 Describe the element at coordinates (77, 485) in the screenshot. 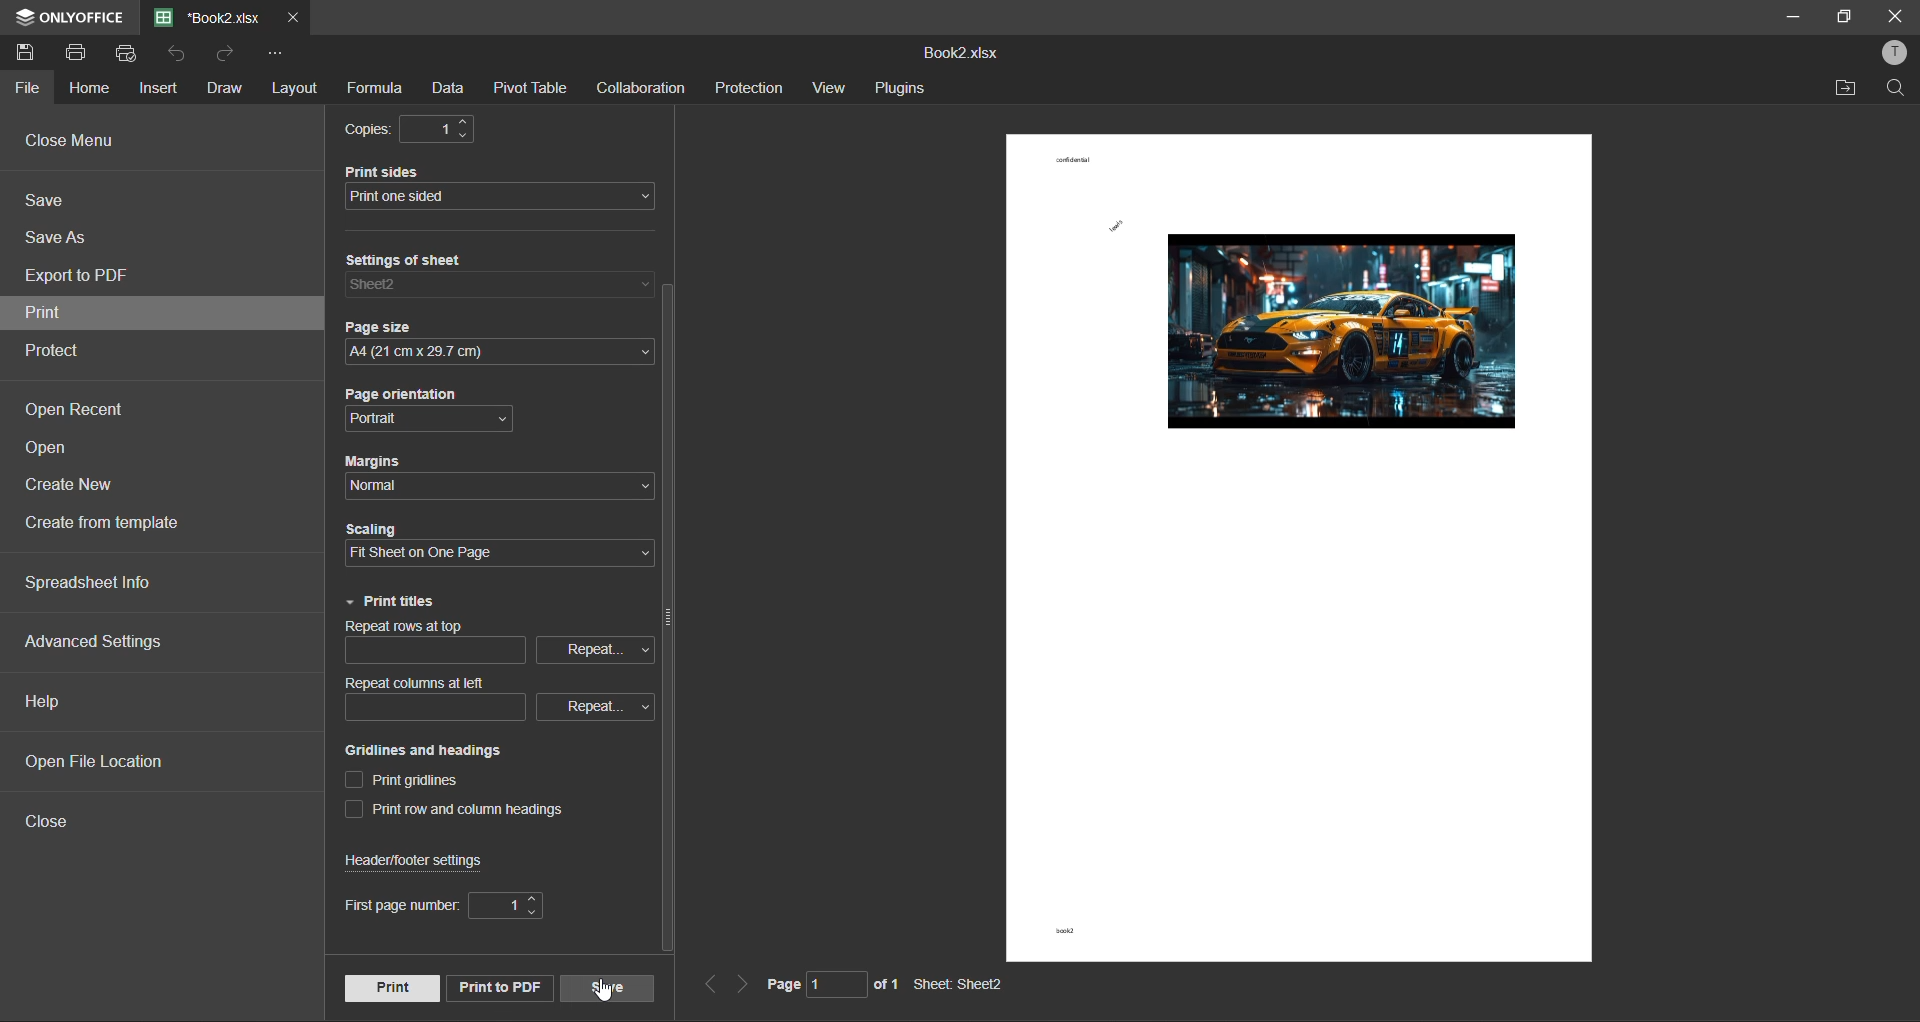

I see `create new` at that location.